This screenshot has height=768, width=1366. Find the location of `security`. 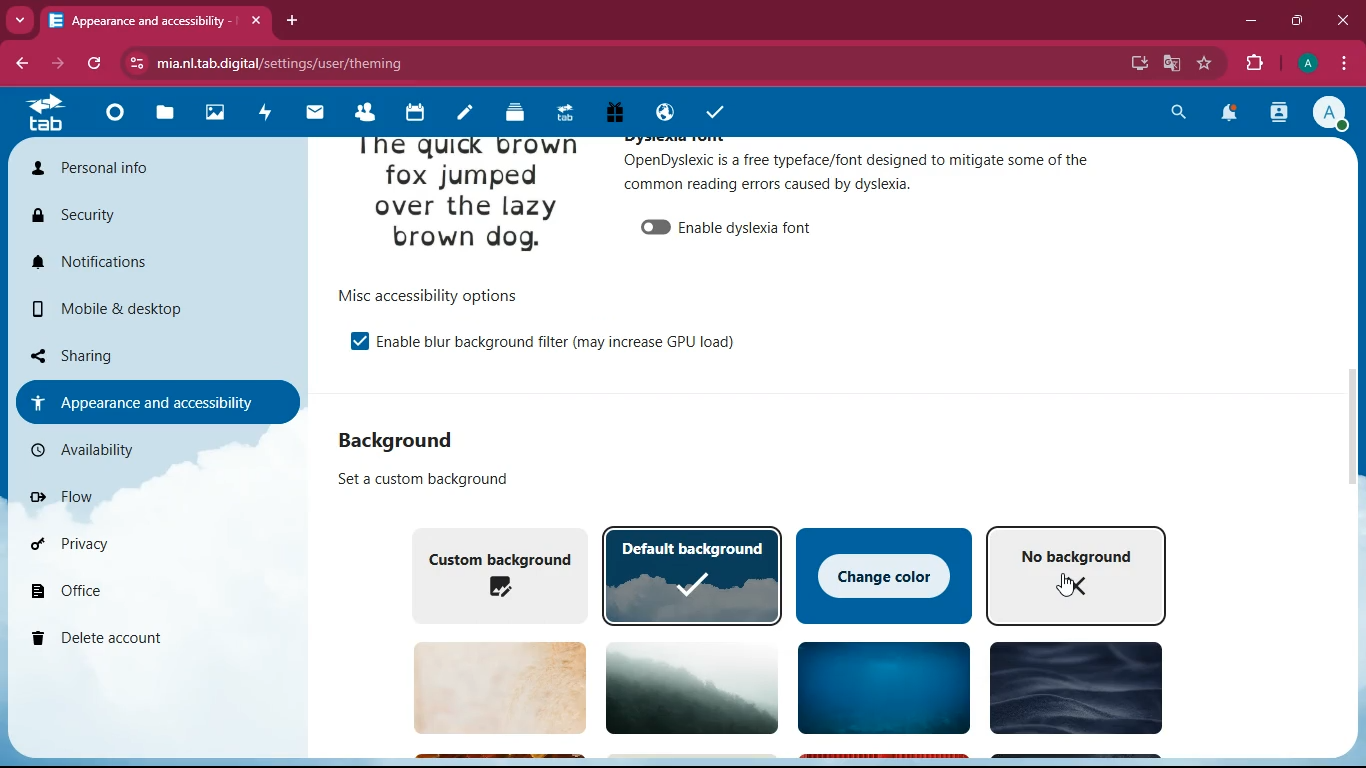

security is located at coordinates (148, 218).